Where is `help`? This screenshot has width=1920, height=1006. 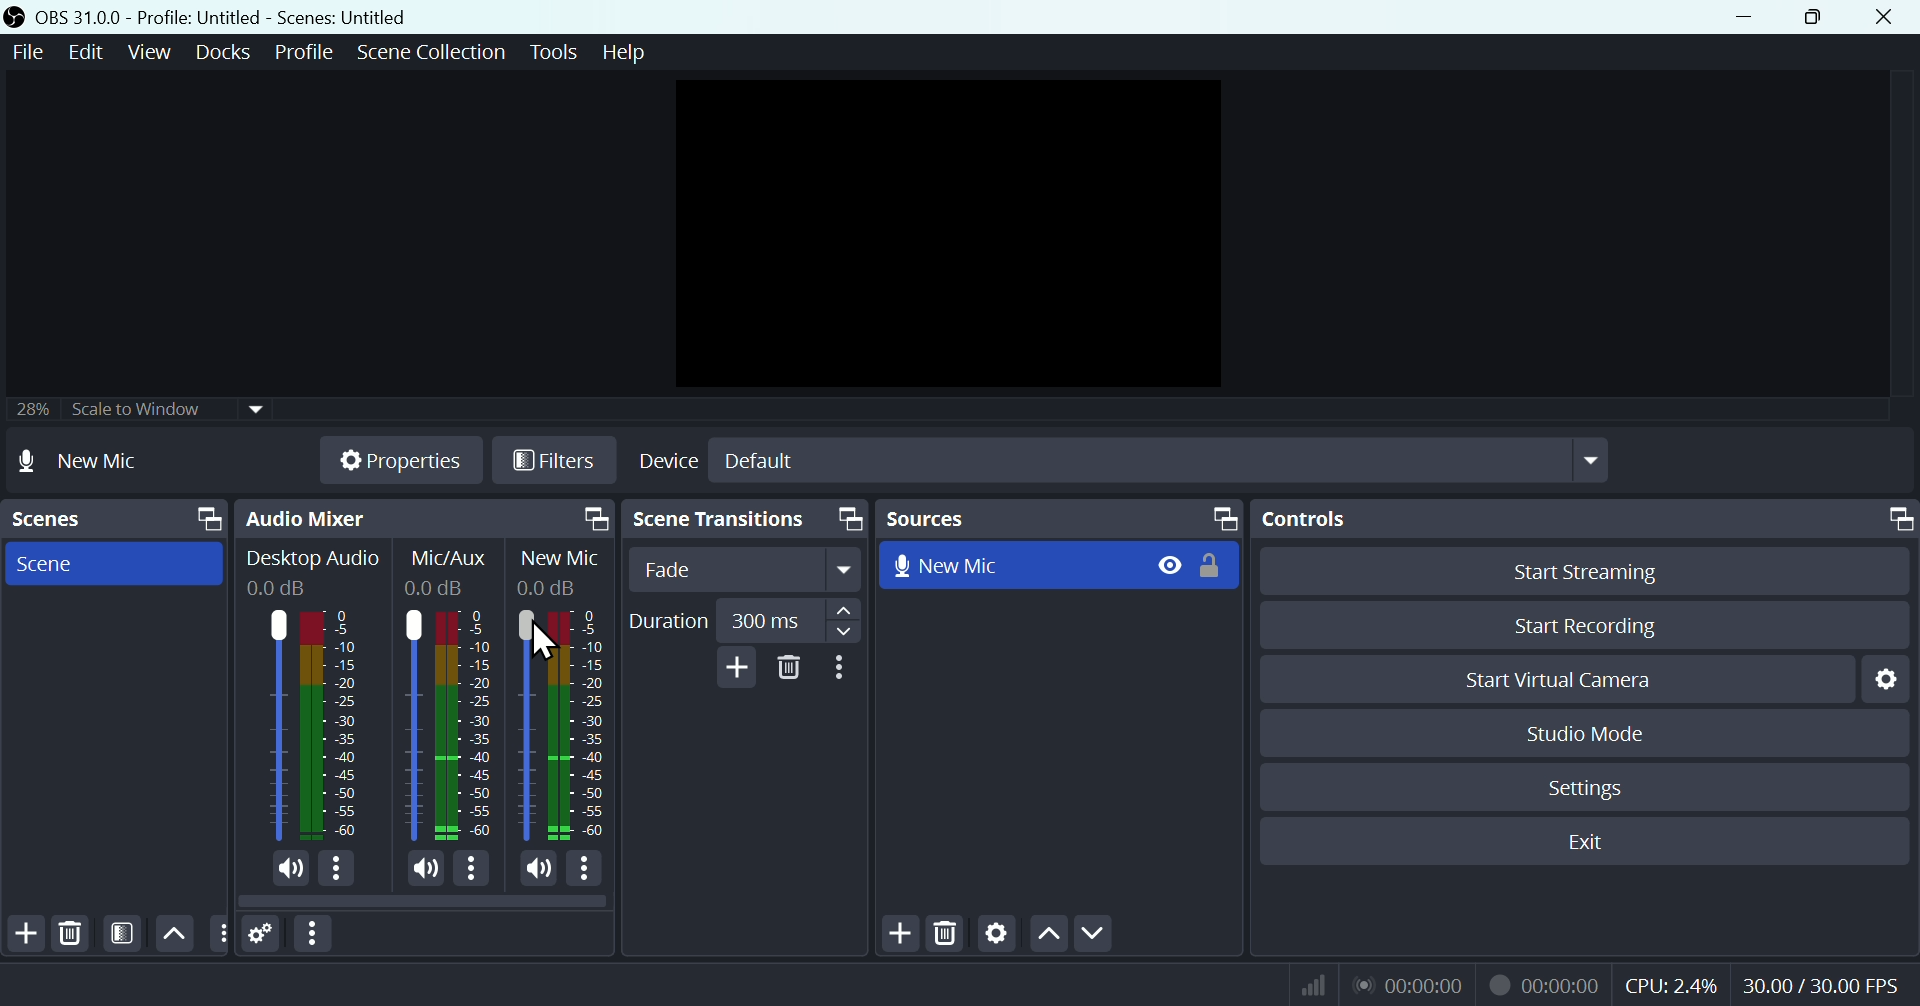 help is located at coordinates (624, 52).